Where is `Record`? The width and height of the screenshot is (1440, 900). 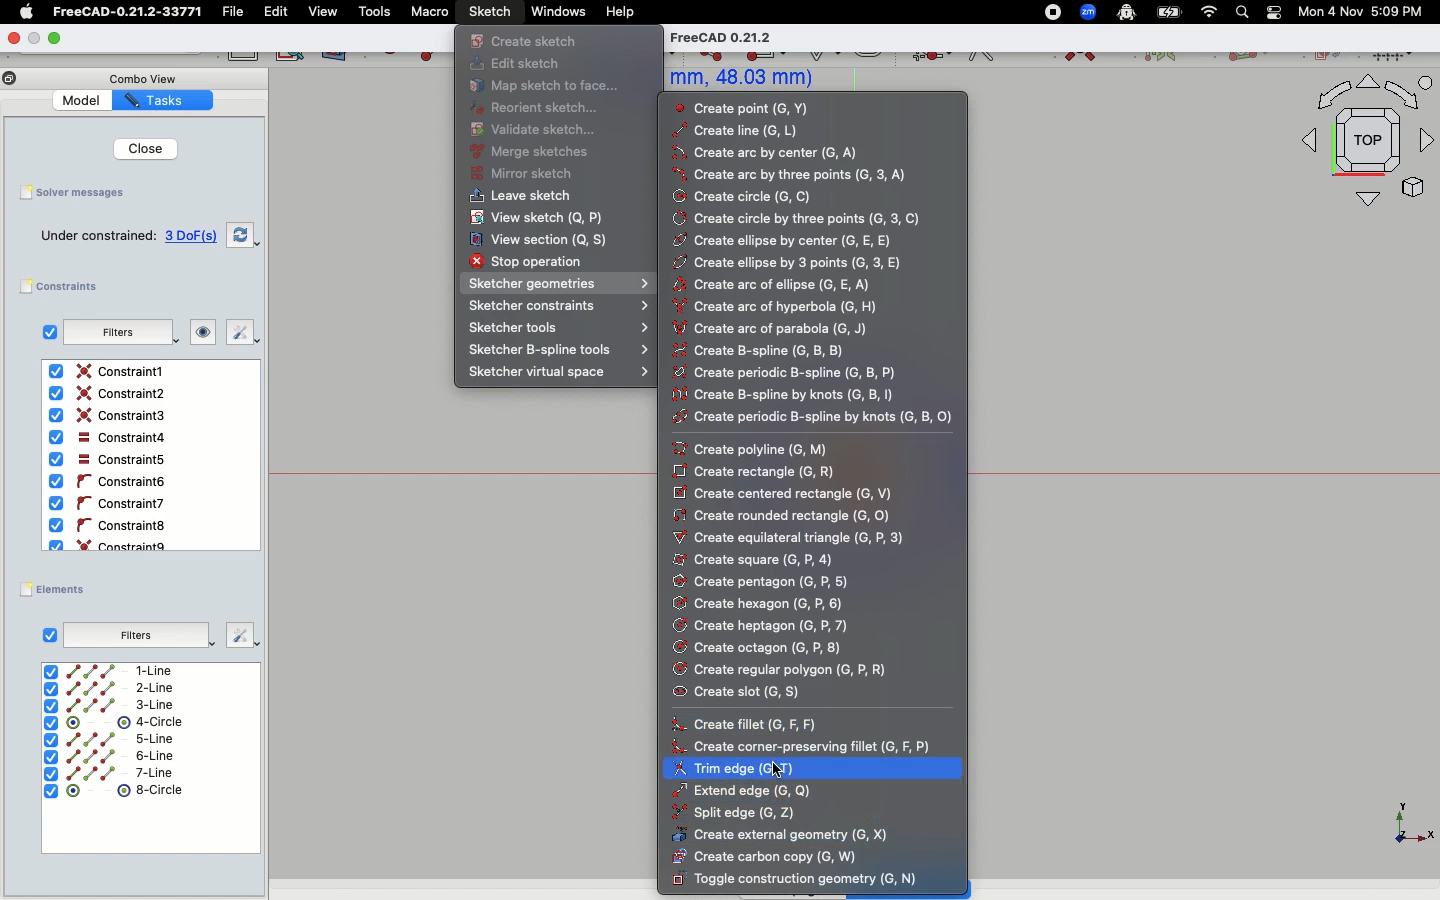
Record is located at coordinates (1044, 12).